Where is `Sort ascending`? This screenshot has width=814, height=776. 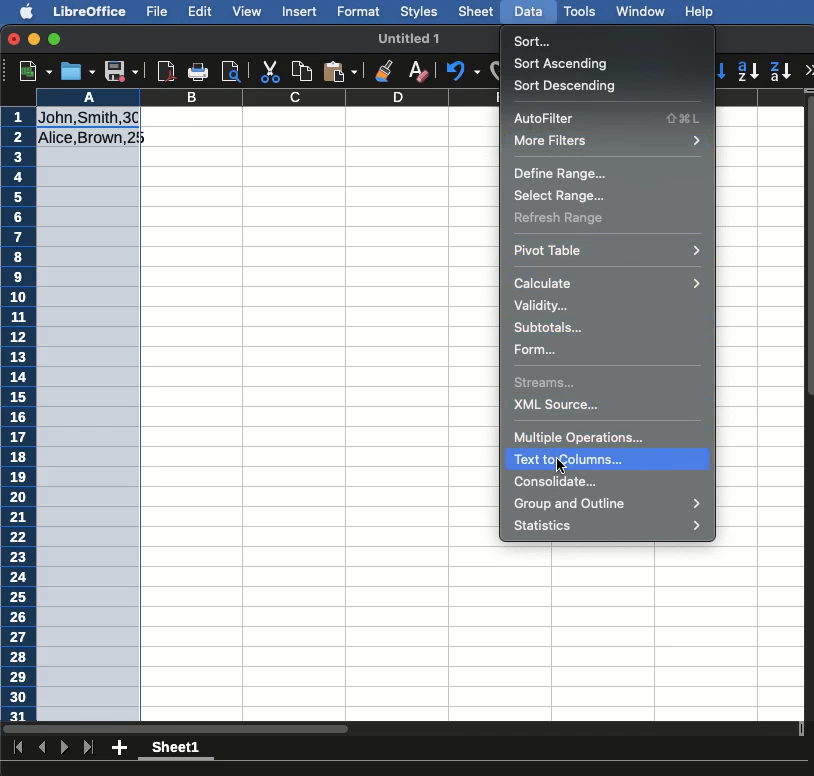
Sort ascending is located at coordinates (564, 63).